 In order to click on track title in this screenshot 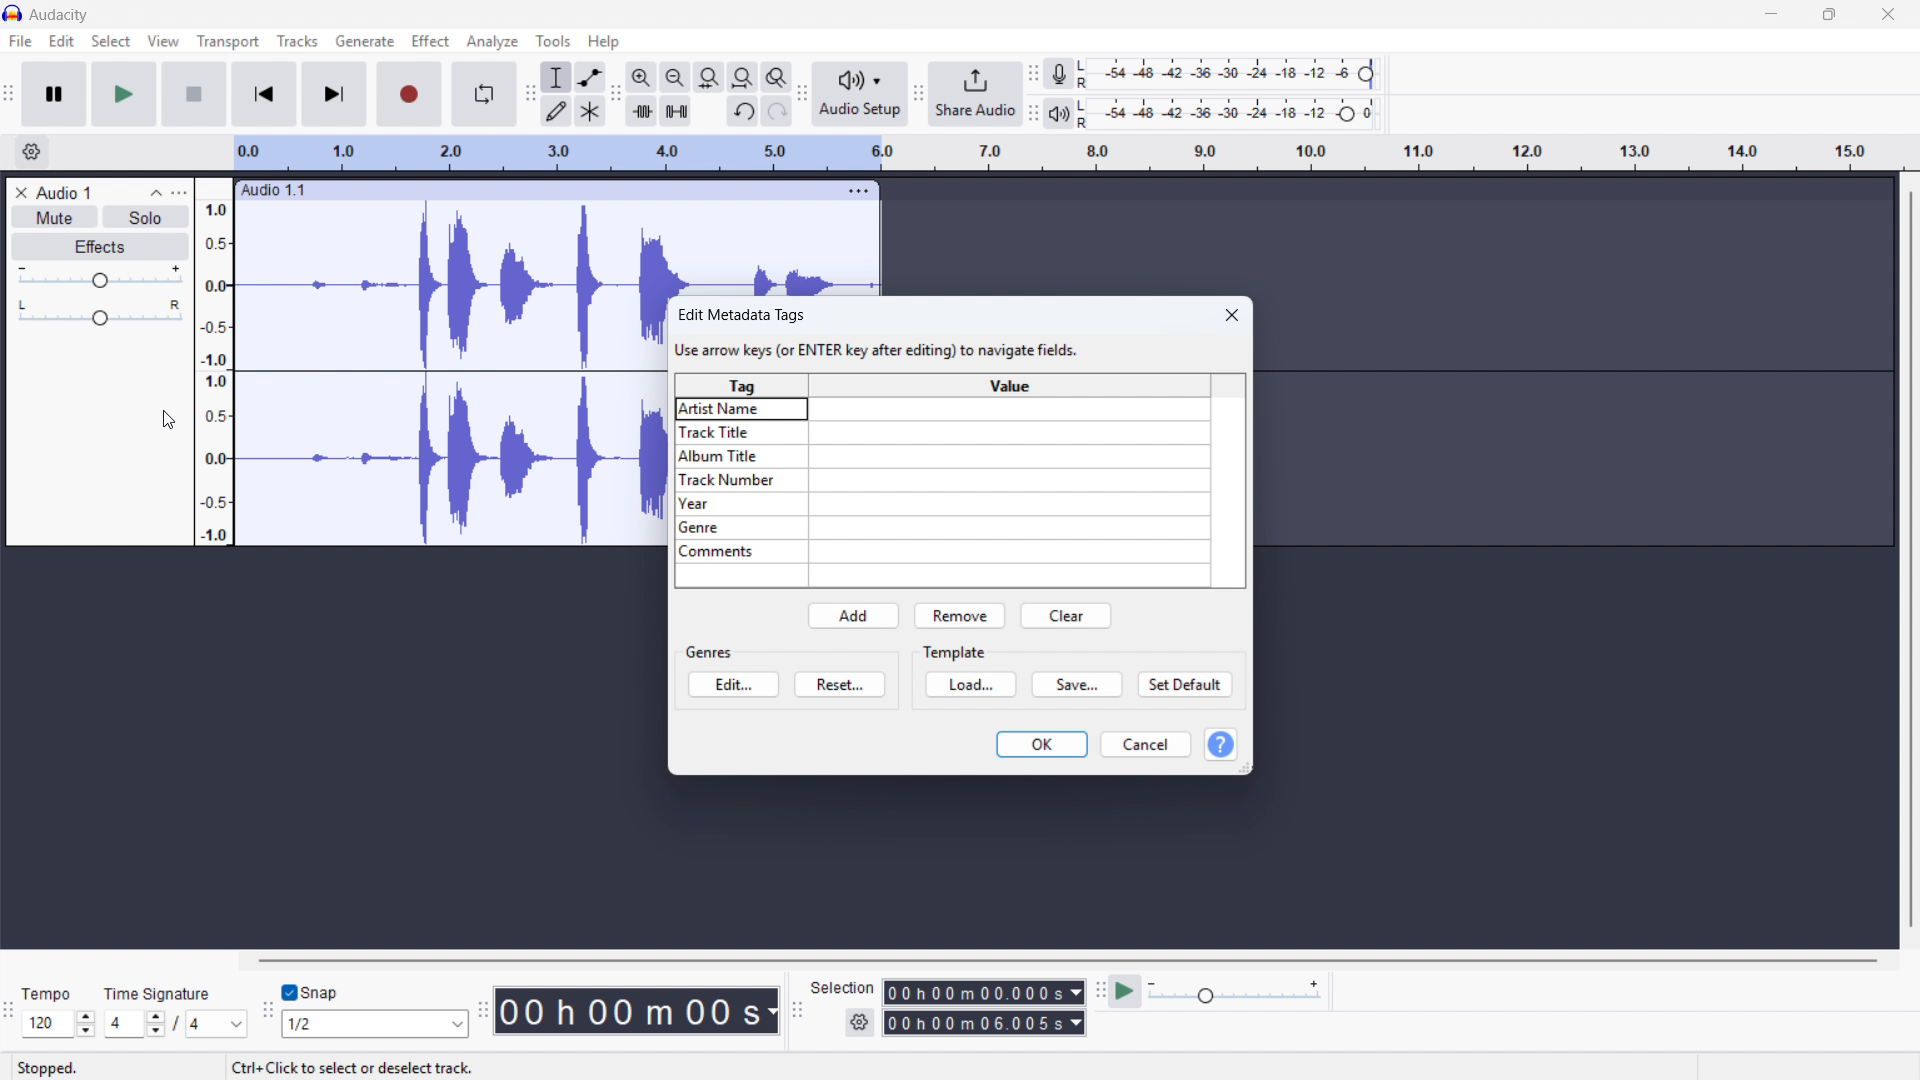, I will do `click(942, 433)`.